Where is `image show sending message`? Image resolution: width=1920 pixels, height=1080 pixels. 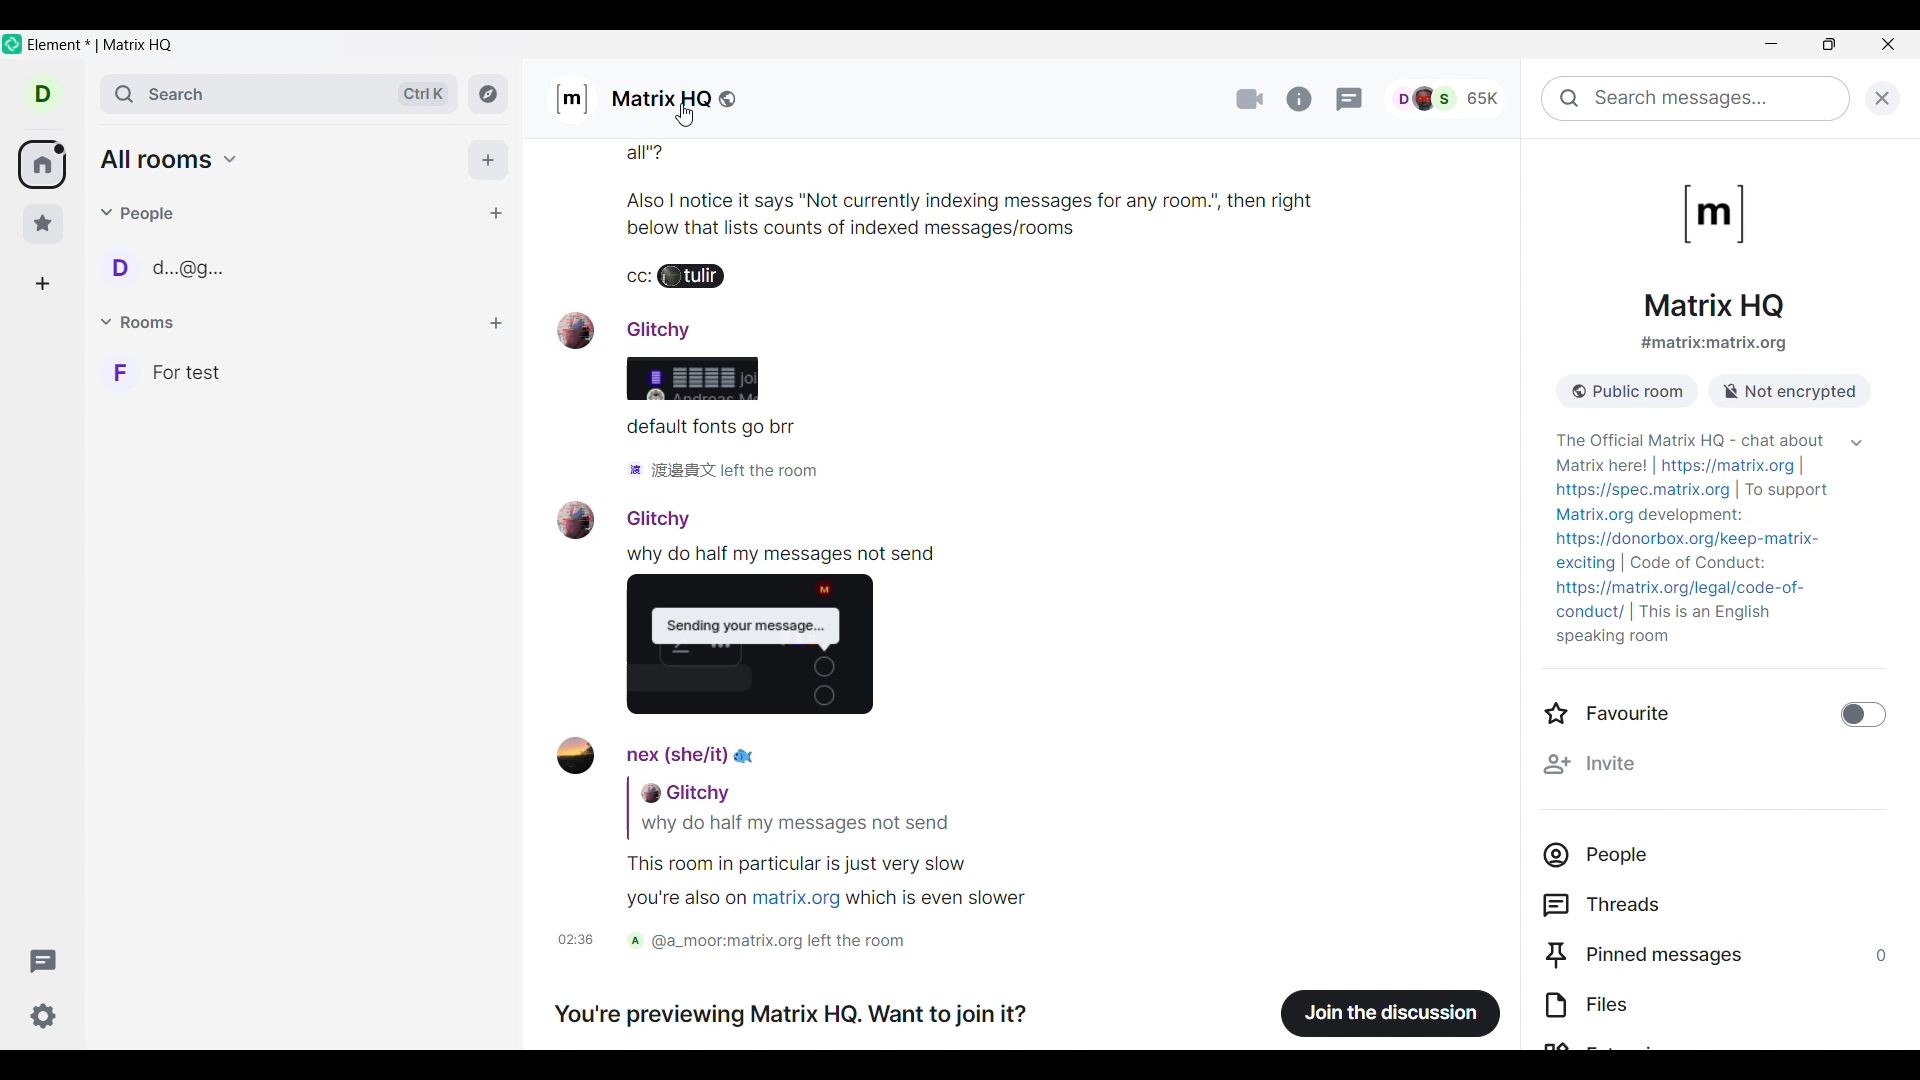
image show sending message is located at coordinates (759, 651).